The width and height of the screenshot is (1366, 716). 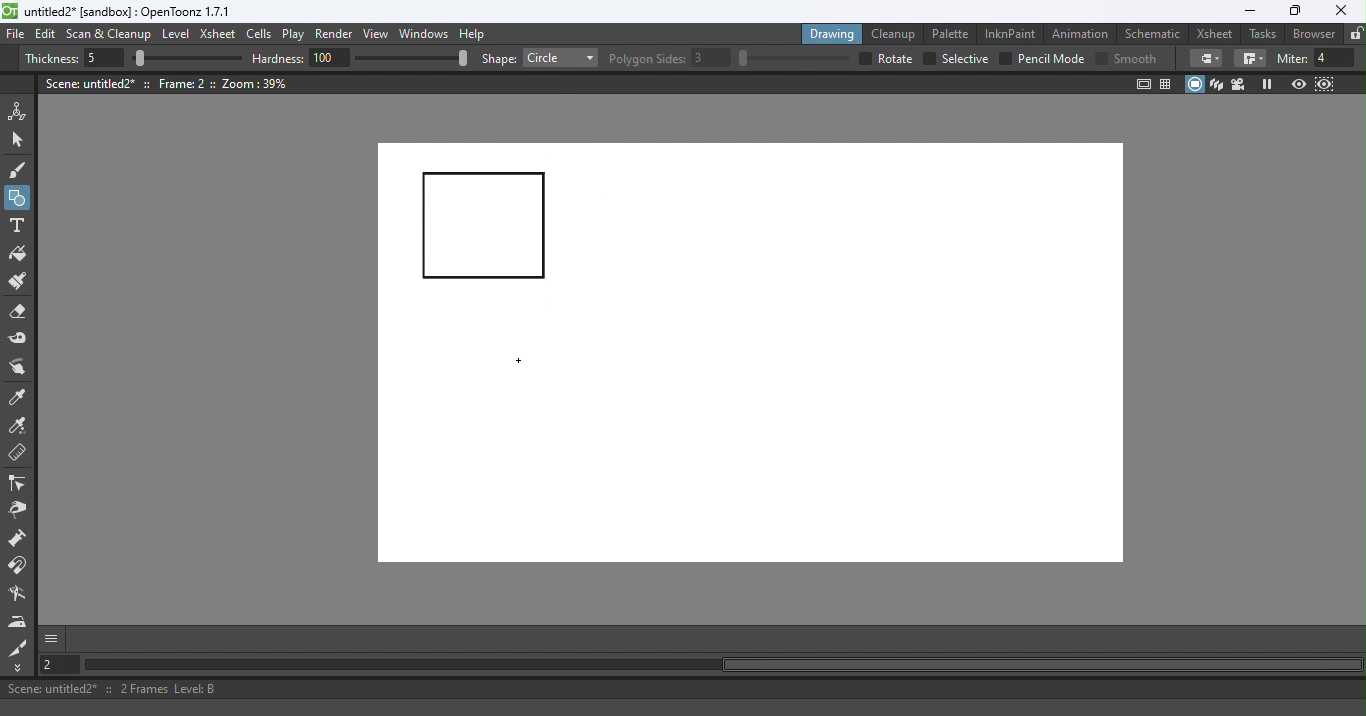 What do you see at coordinates (337, 35) in the screenshot?
I see `Render` at bounding box center [337, 35].